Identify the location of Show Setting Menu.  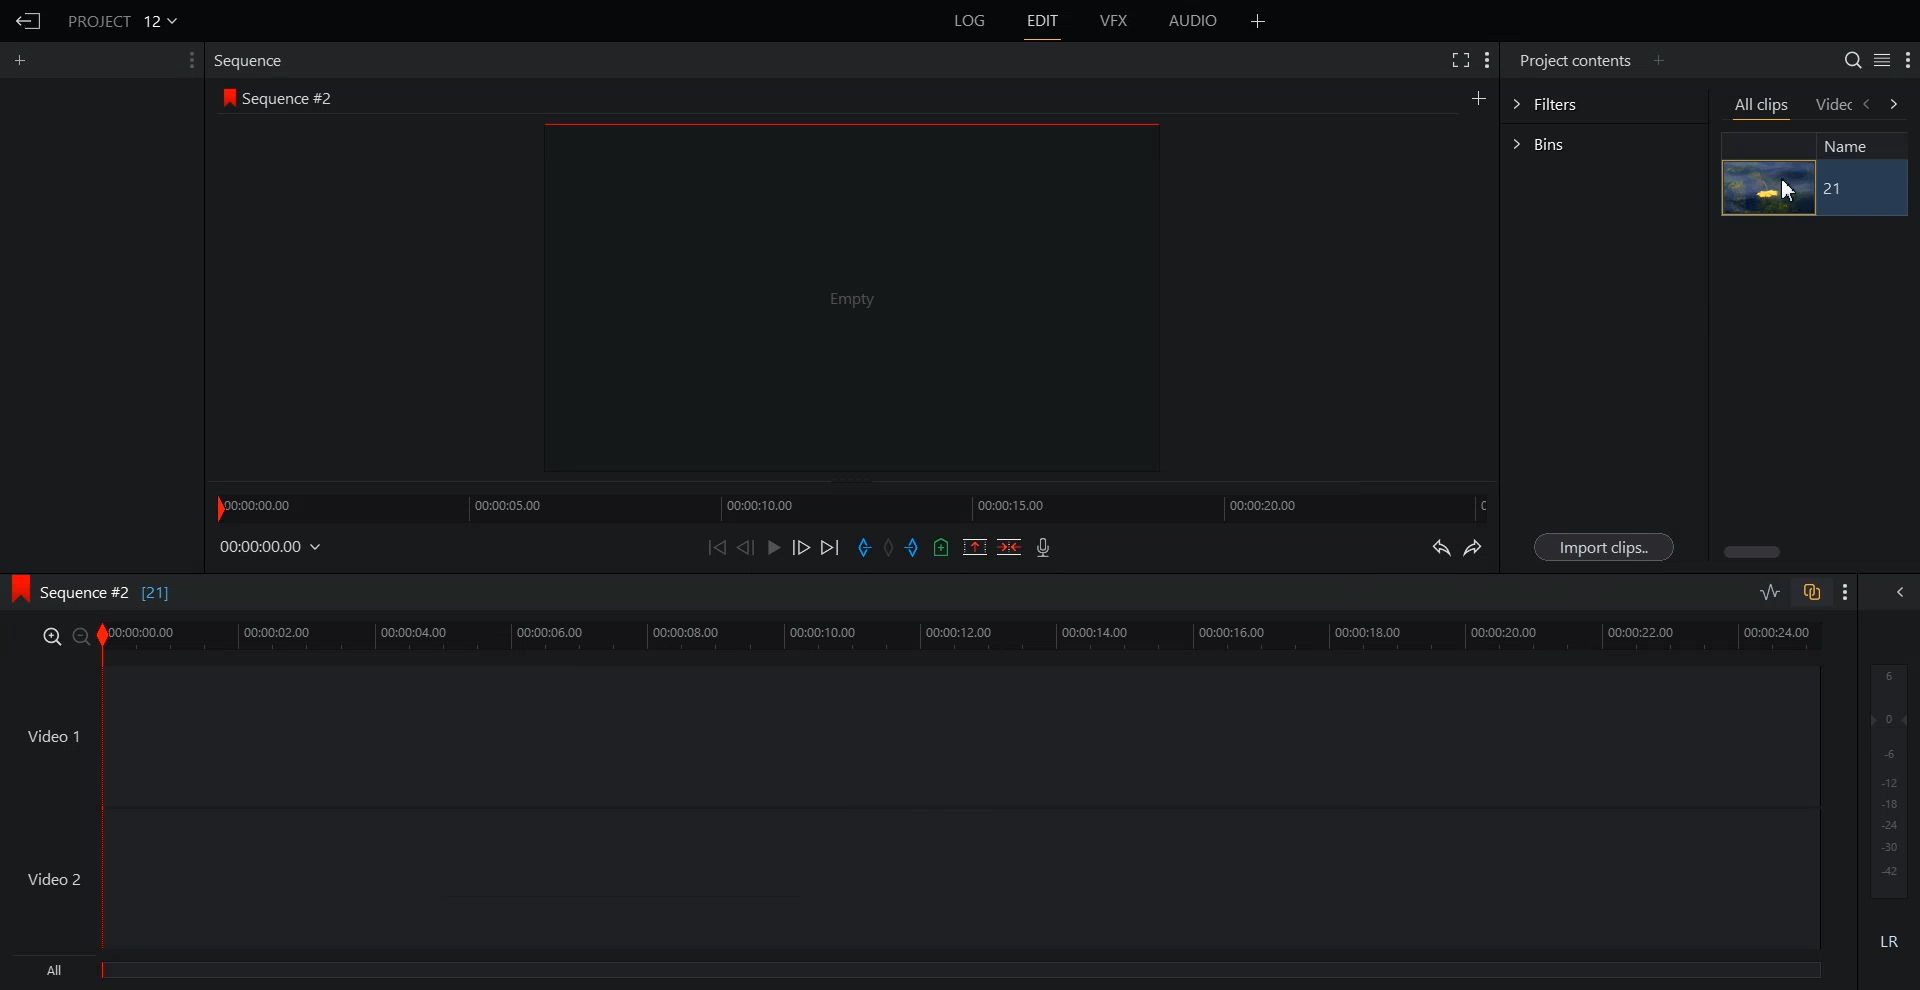
(1488, 61).